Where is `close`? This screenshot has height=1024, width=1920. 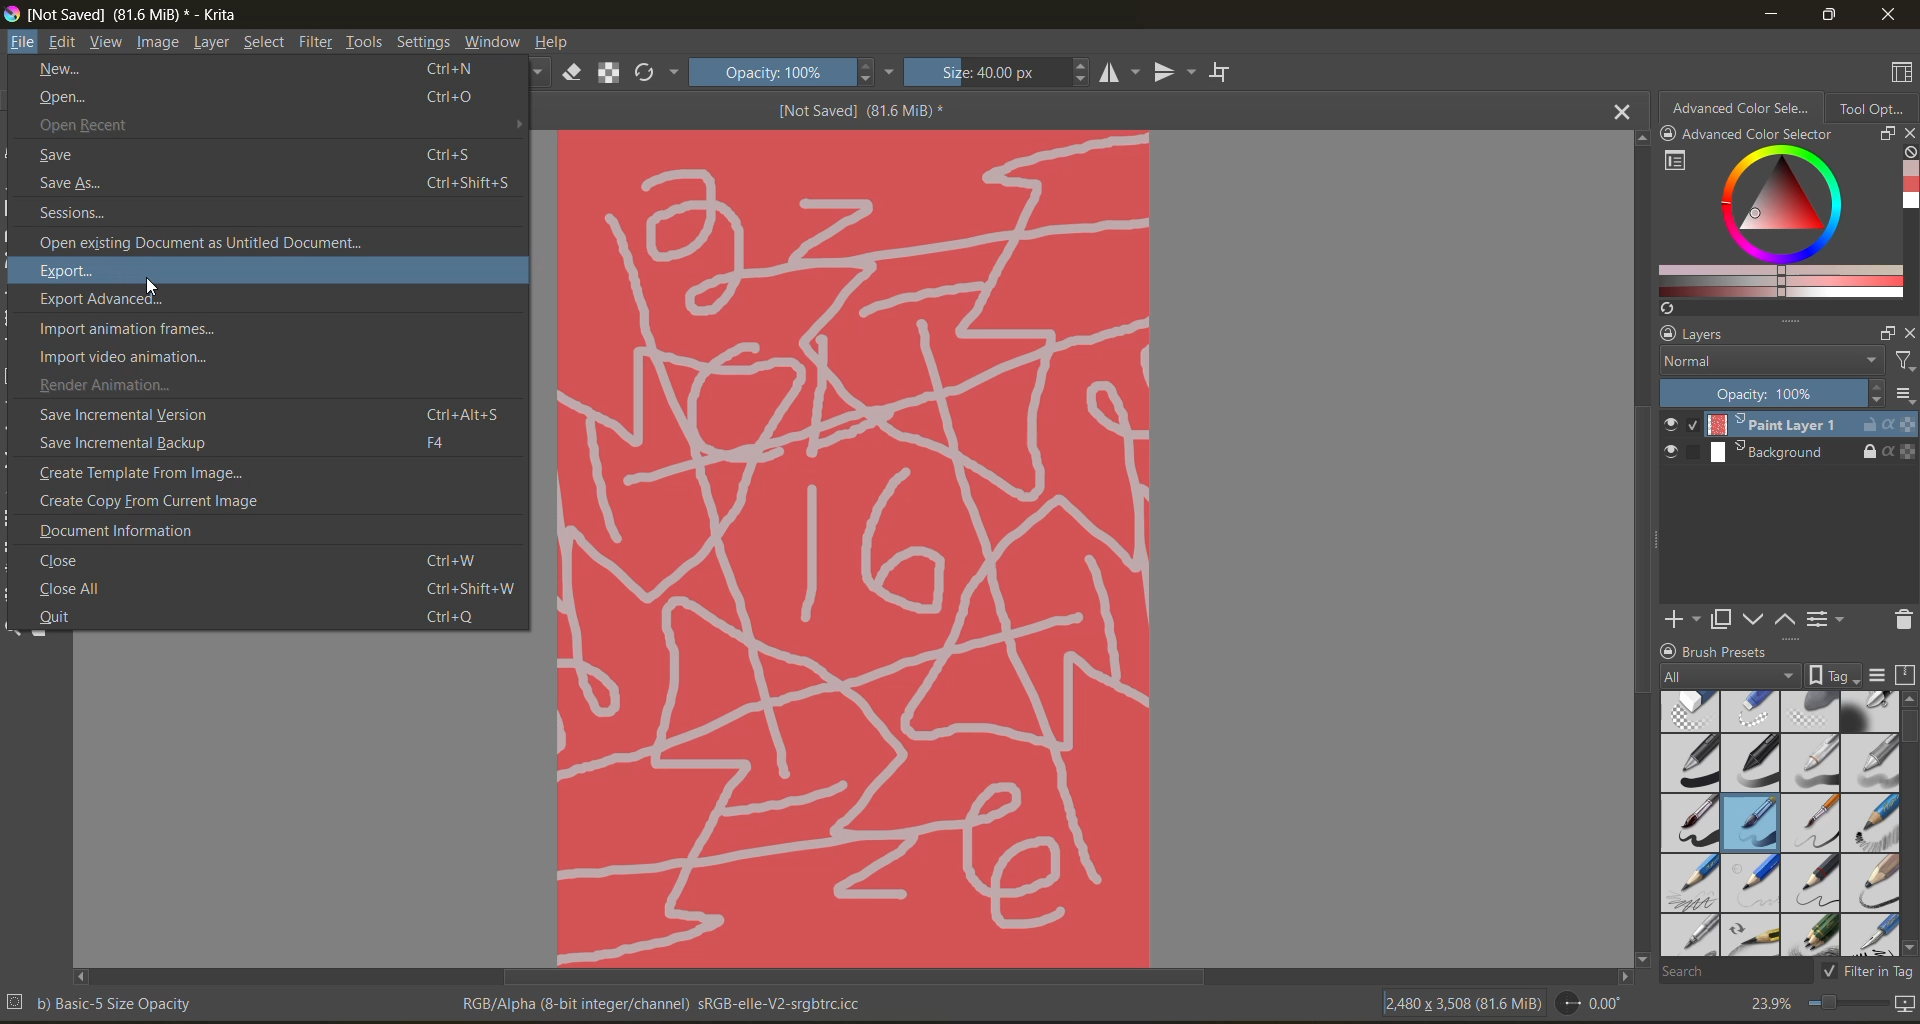
close is located at coordinates (1908, 135).